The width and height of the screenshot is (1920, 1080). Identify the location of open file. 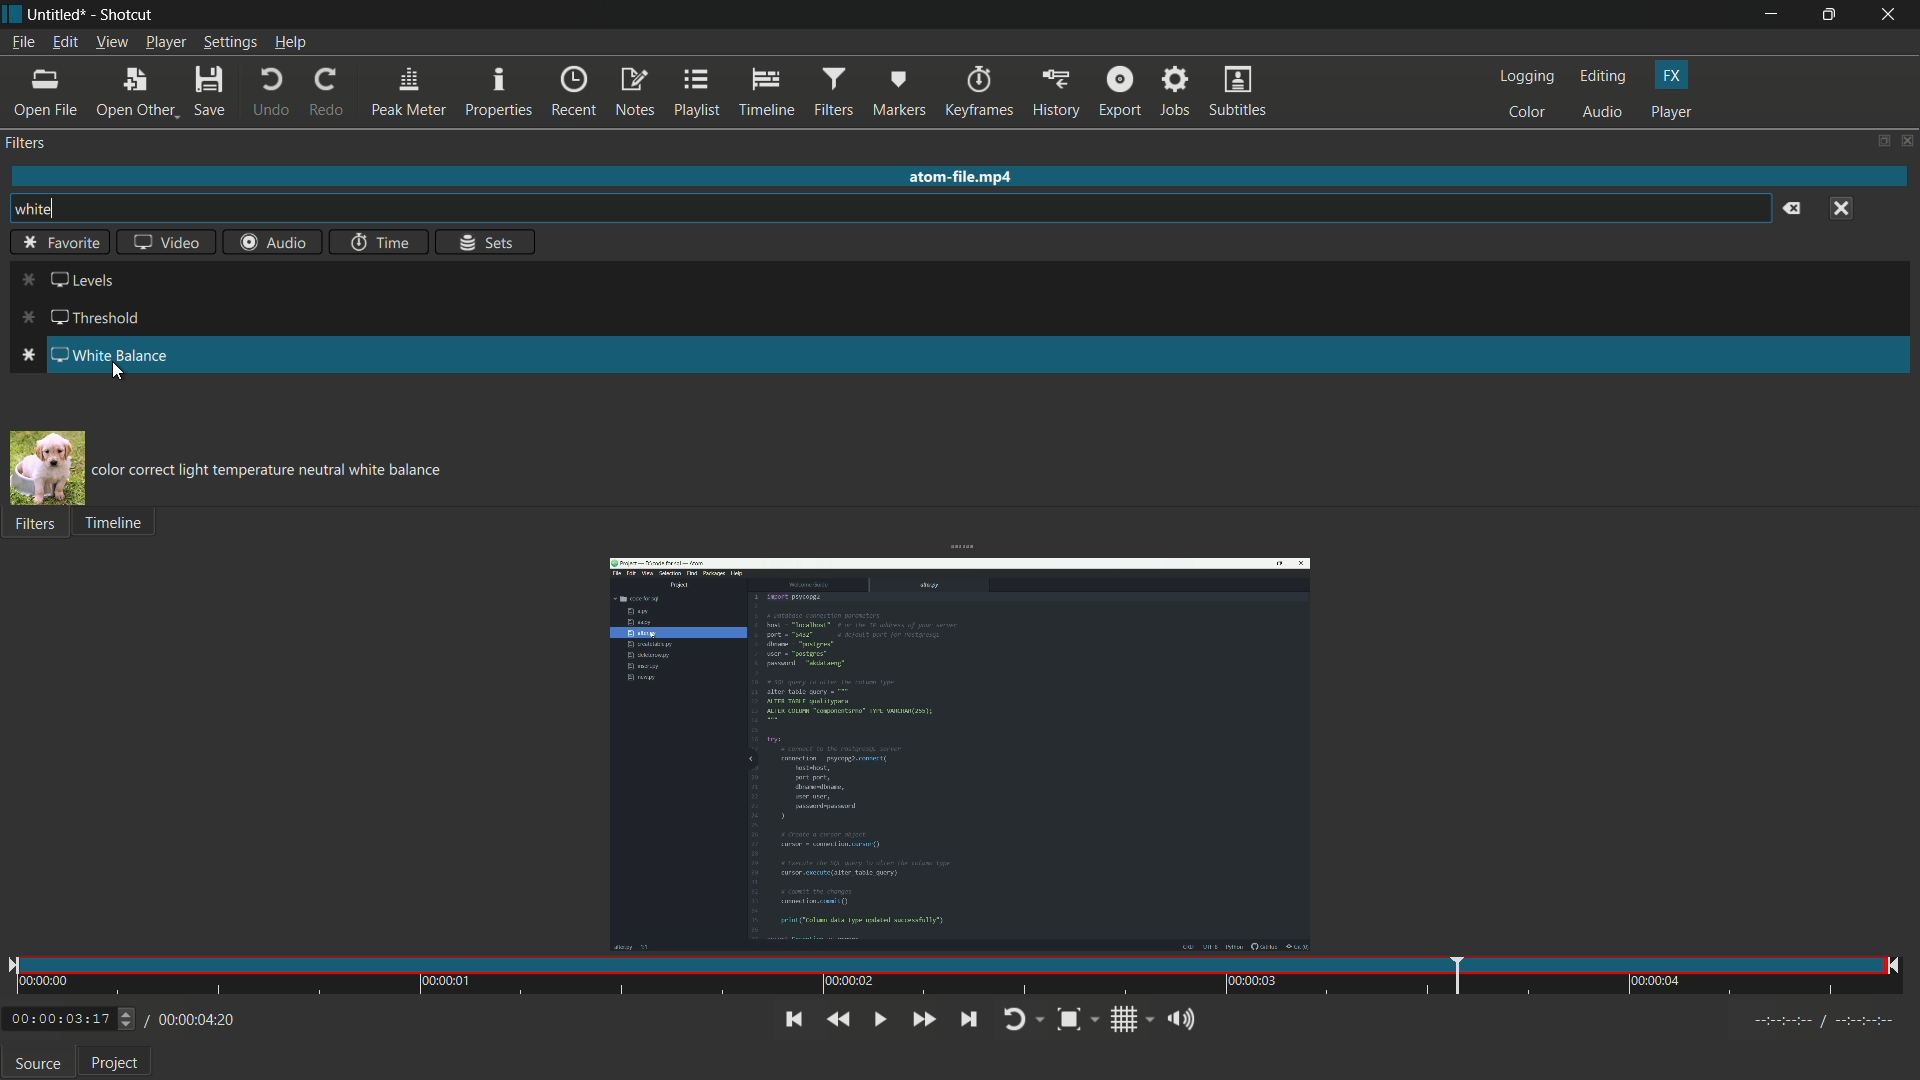
(47, 92).